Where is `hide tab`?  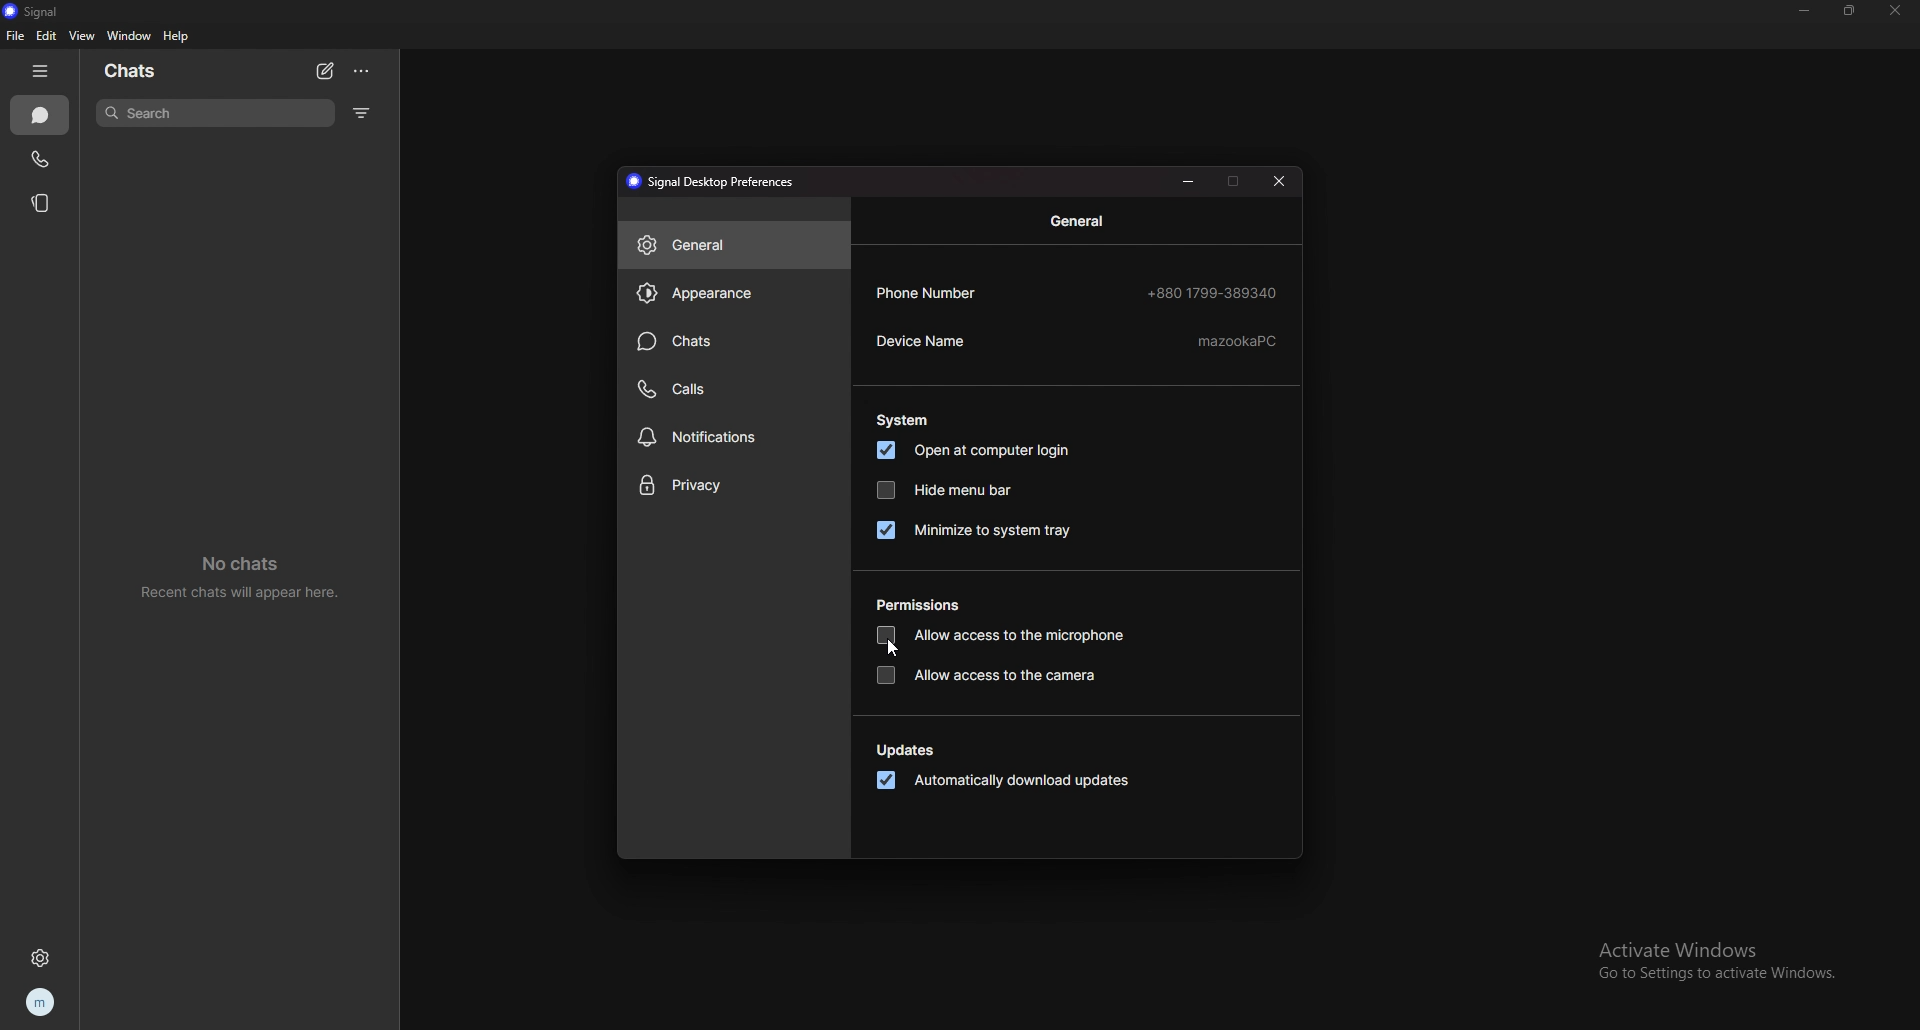
hide tab is located at coordinates (40, 72).